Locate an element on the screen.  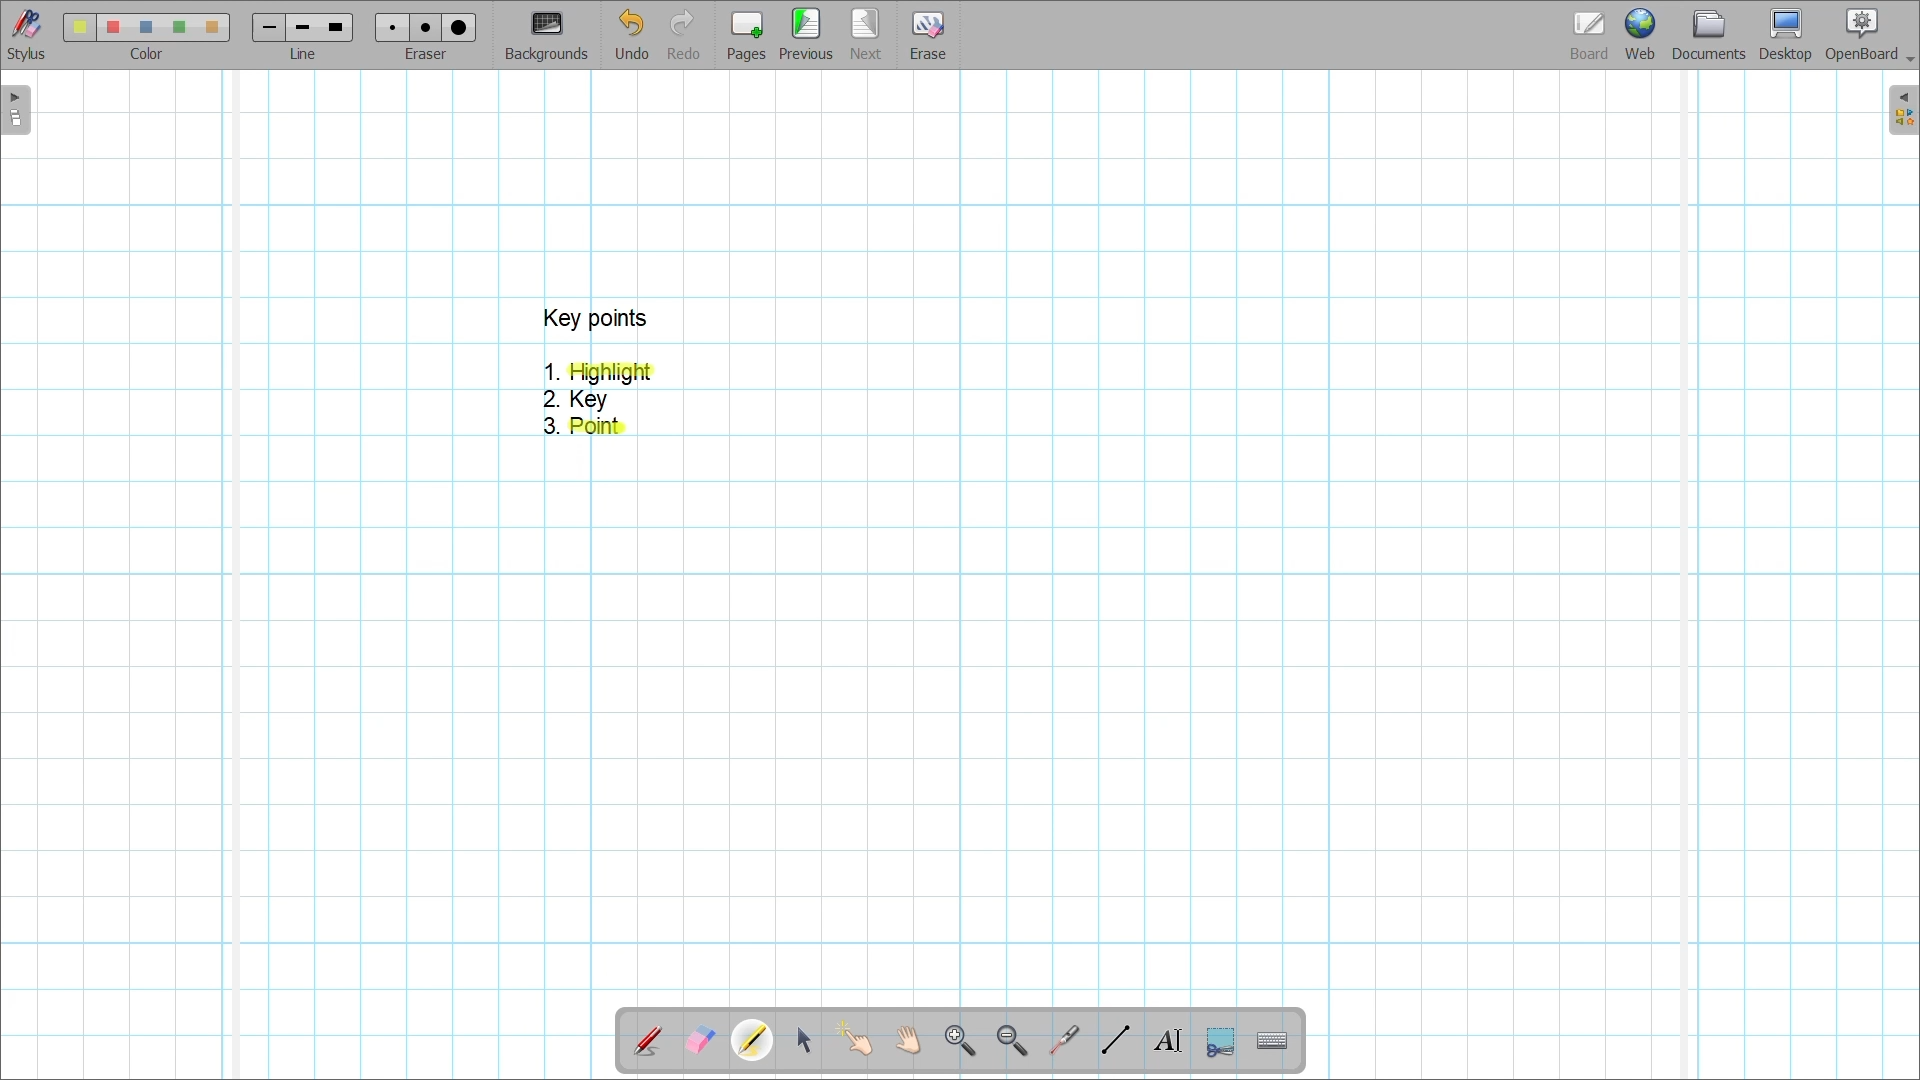
color3 is located at coordinates (147, 28).